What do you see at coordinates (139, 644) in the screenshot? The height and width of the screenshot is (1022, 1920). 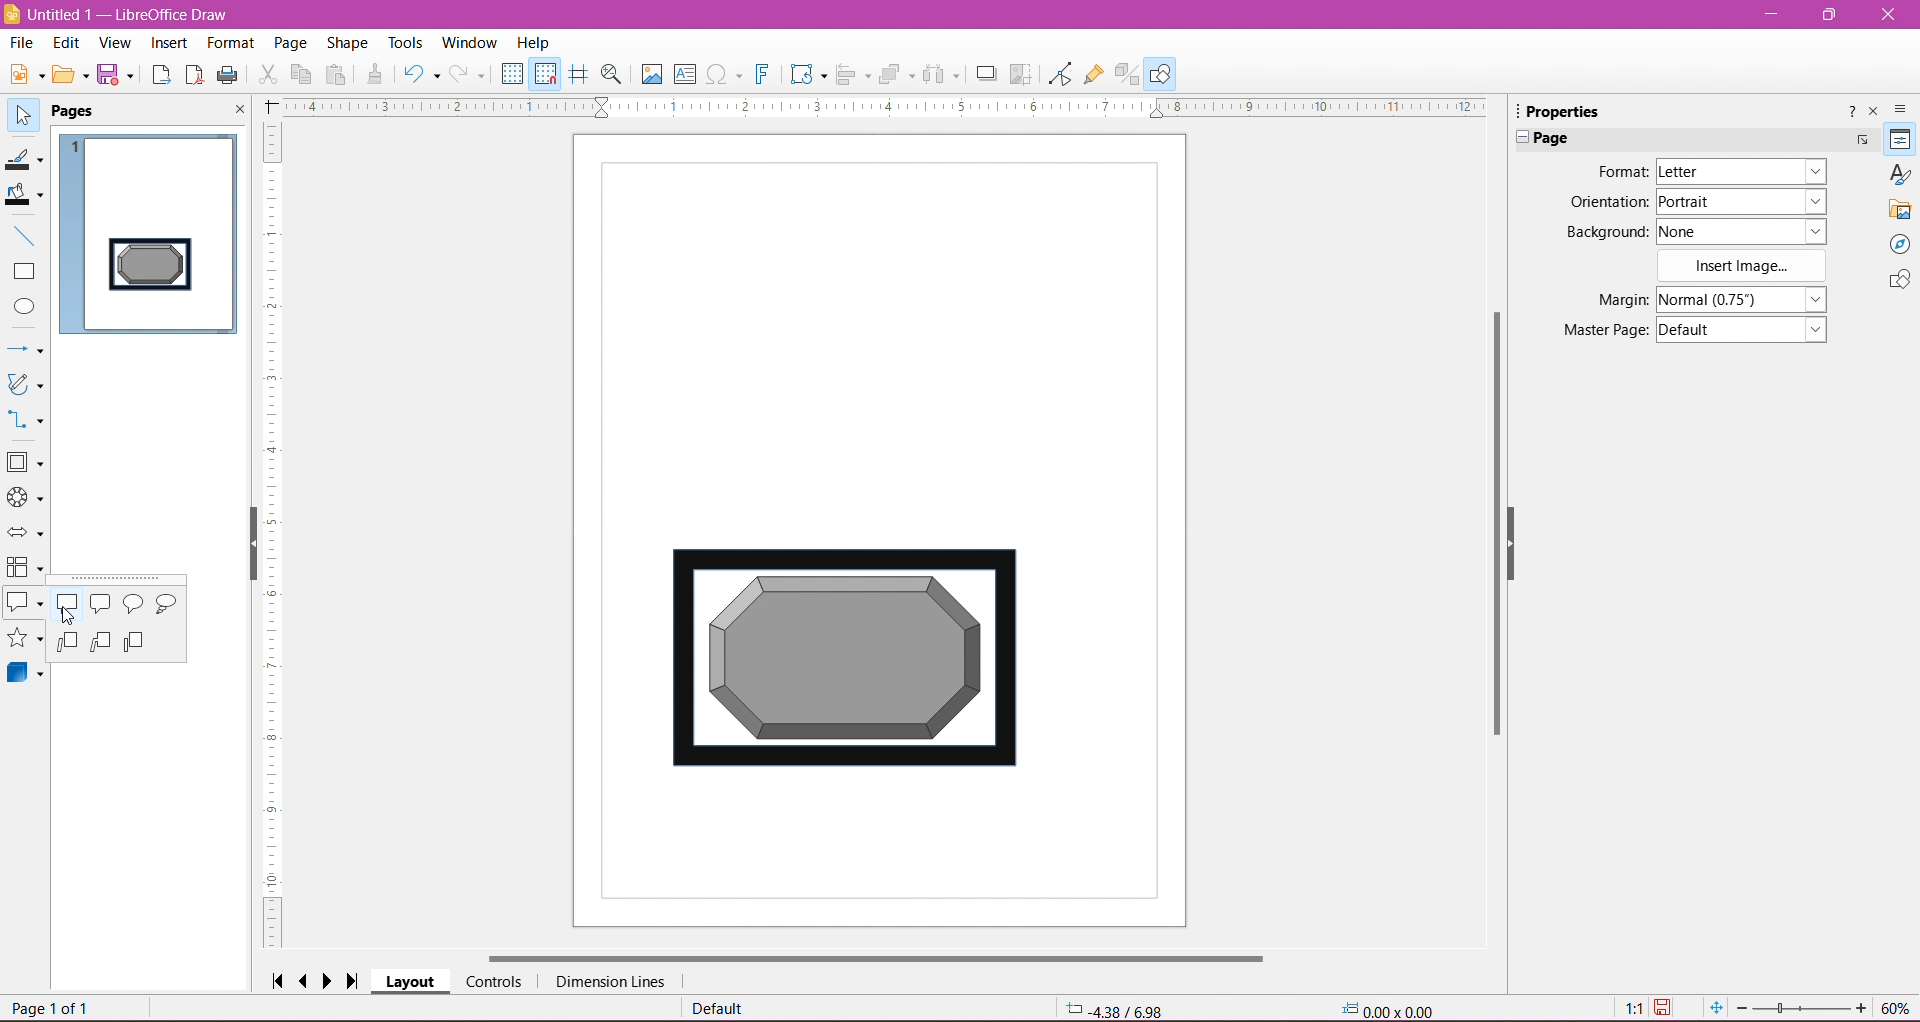 I see `Line Callout 3` at bounding box center [139, 644].